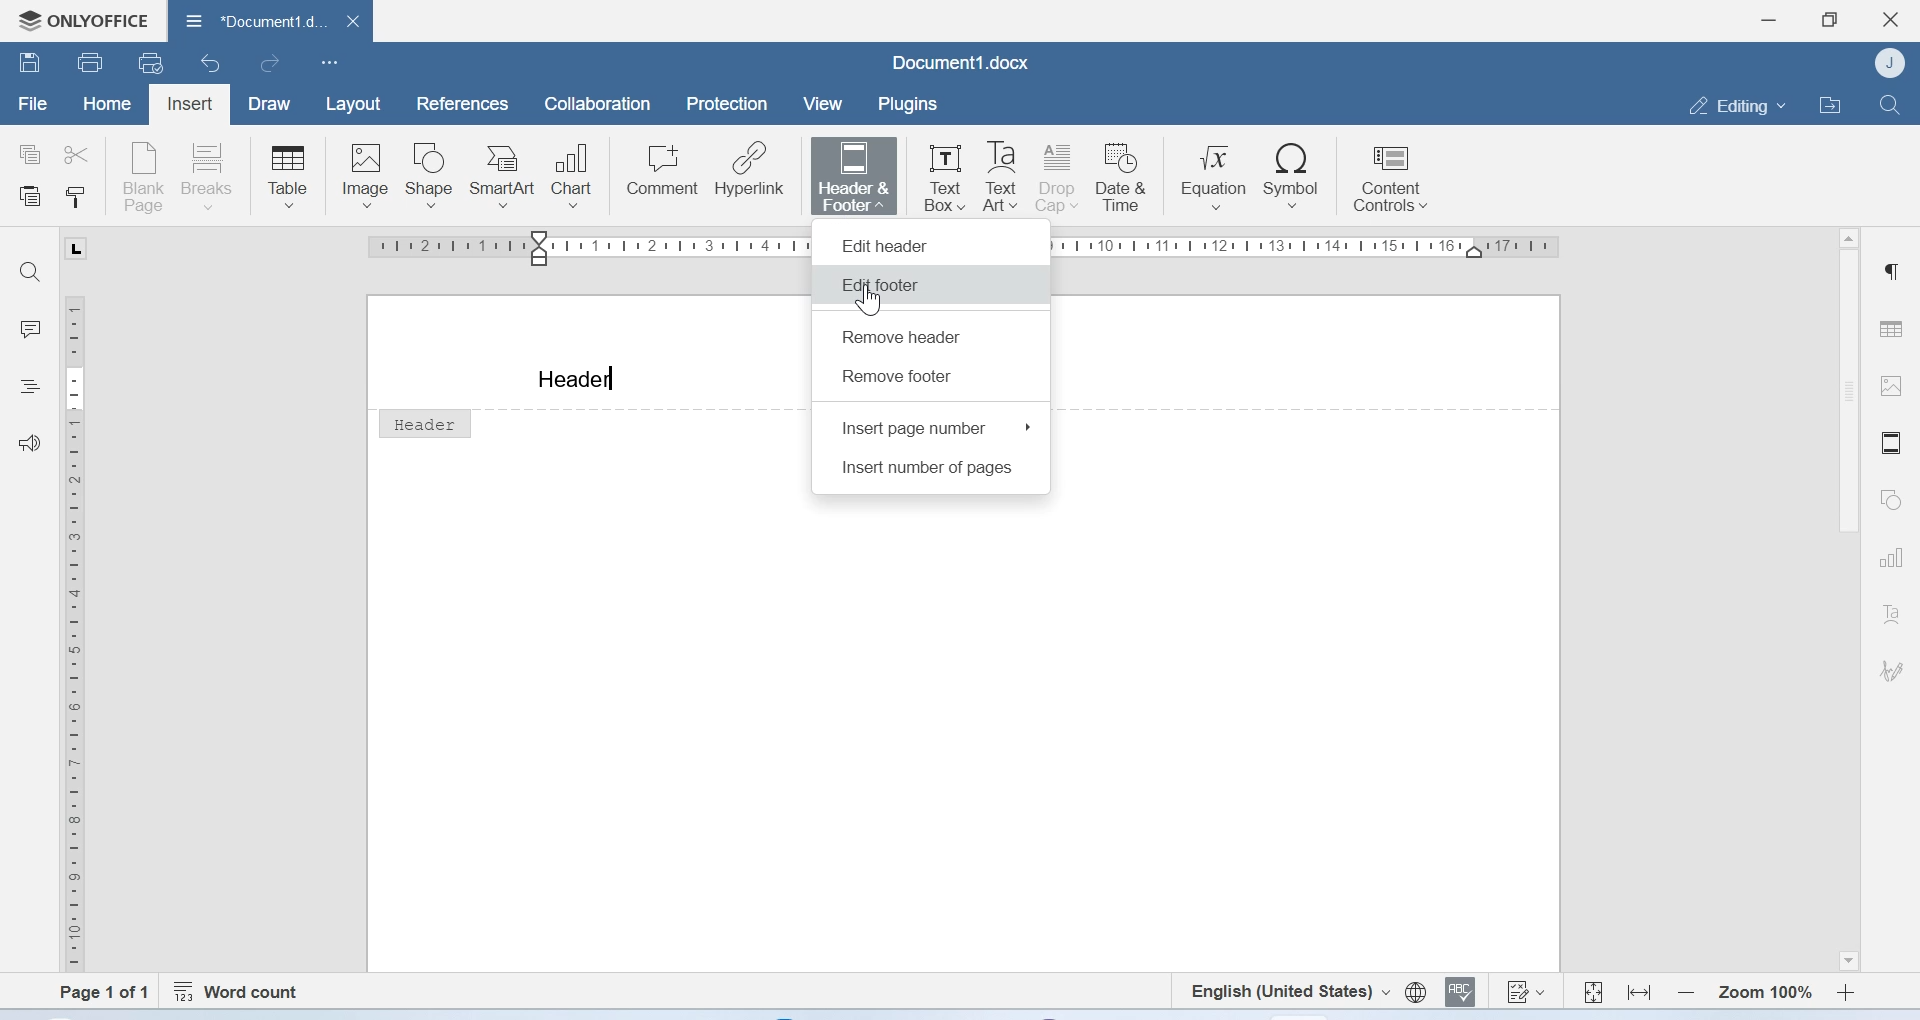 The width and height of the screenshot is (1920, 1020). What do you see at coordinates (82, 630) in the screenshot?
I see `Scale` at bounding box center [82, 630].